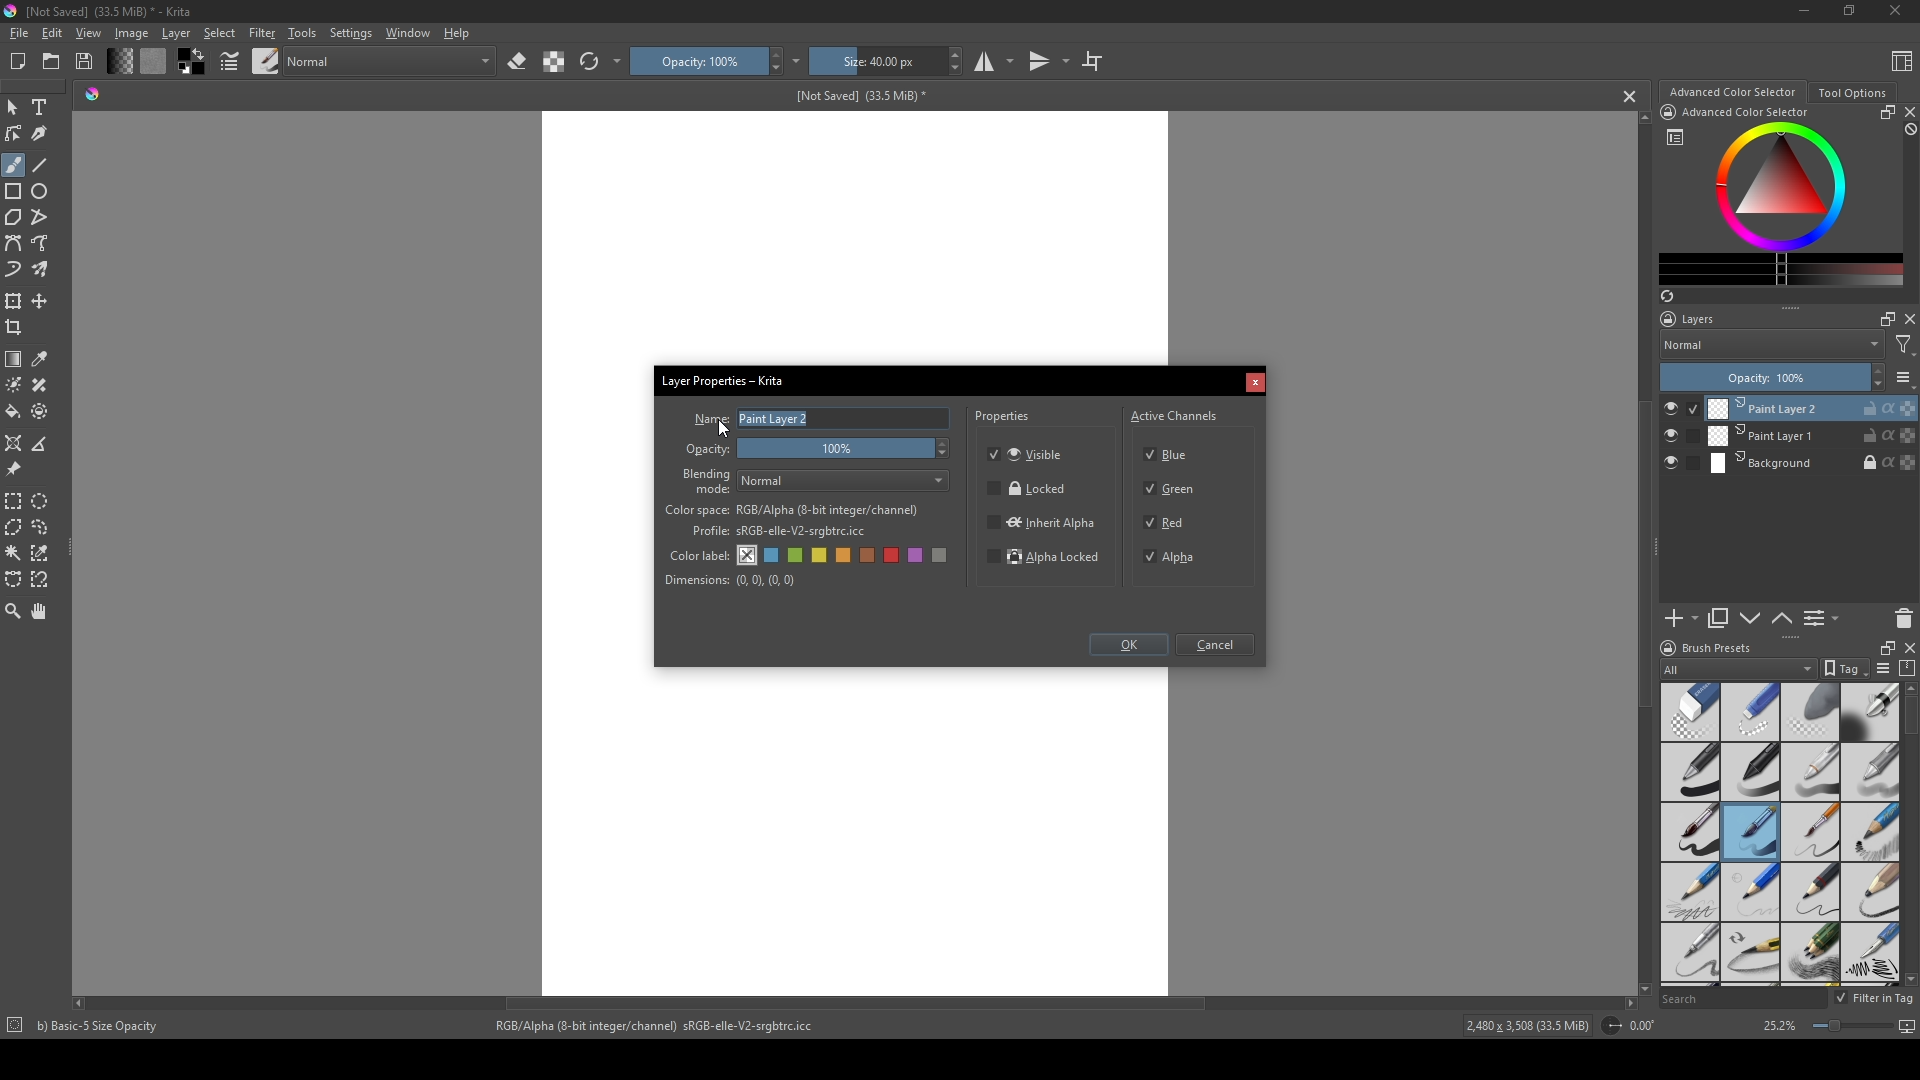  Describe the element at coordinates (1778, 1027) in the screenshot. I see `25.2%` at that location.